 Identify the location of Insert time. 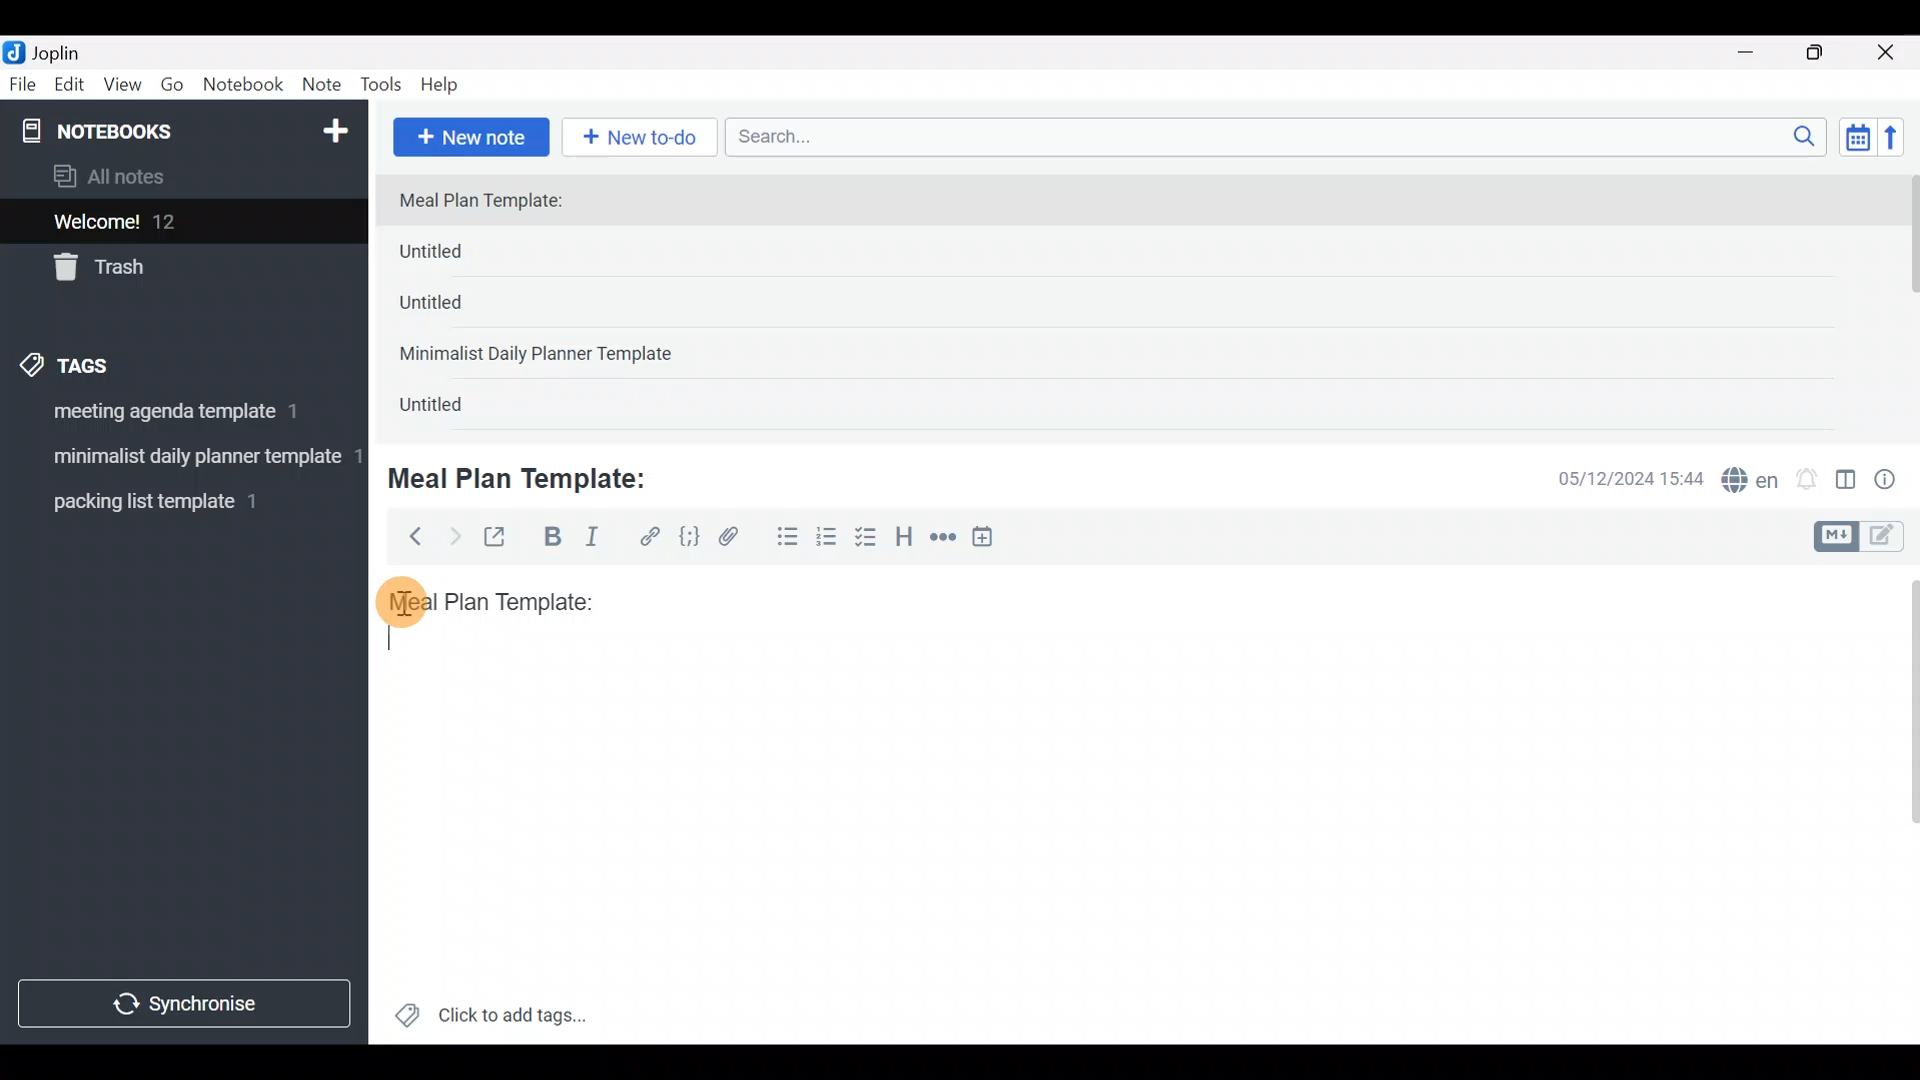
(992, 540).